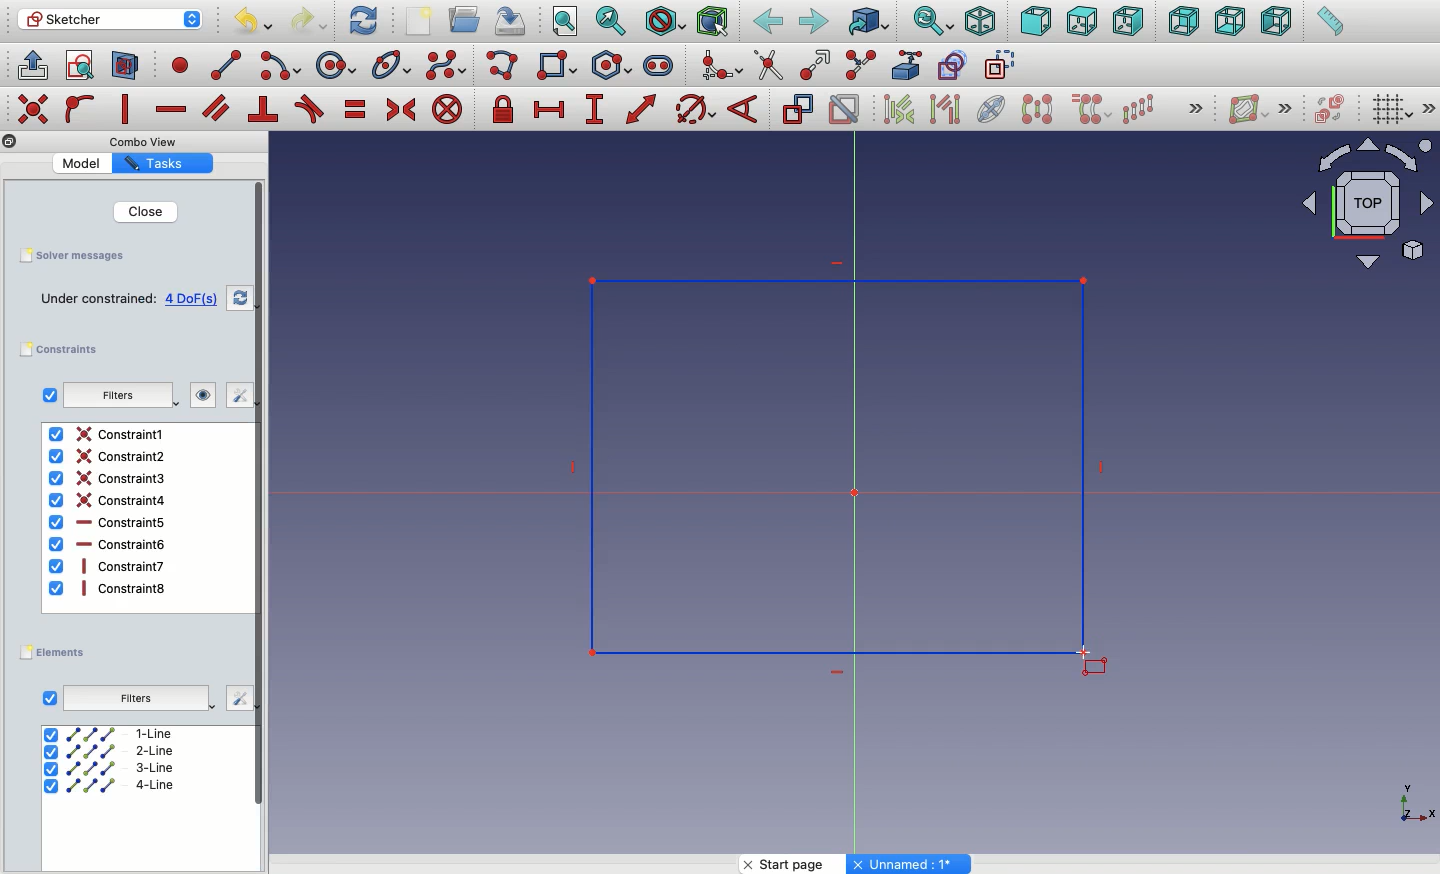 The height and width of the screenshot is (874, 1440). I want to click on constrain point onto object, so click(80, 108).